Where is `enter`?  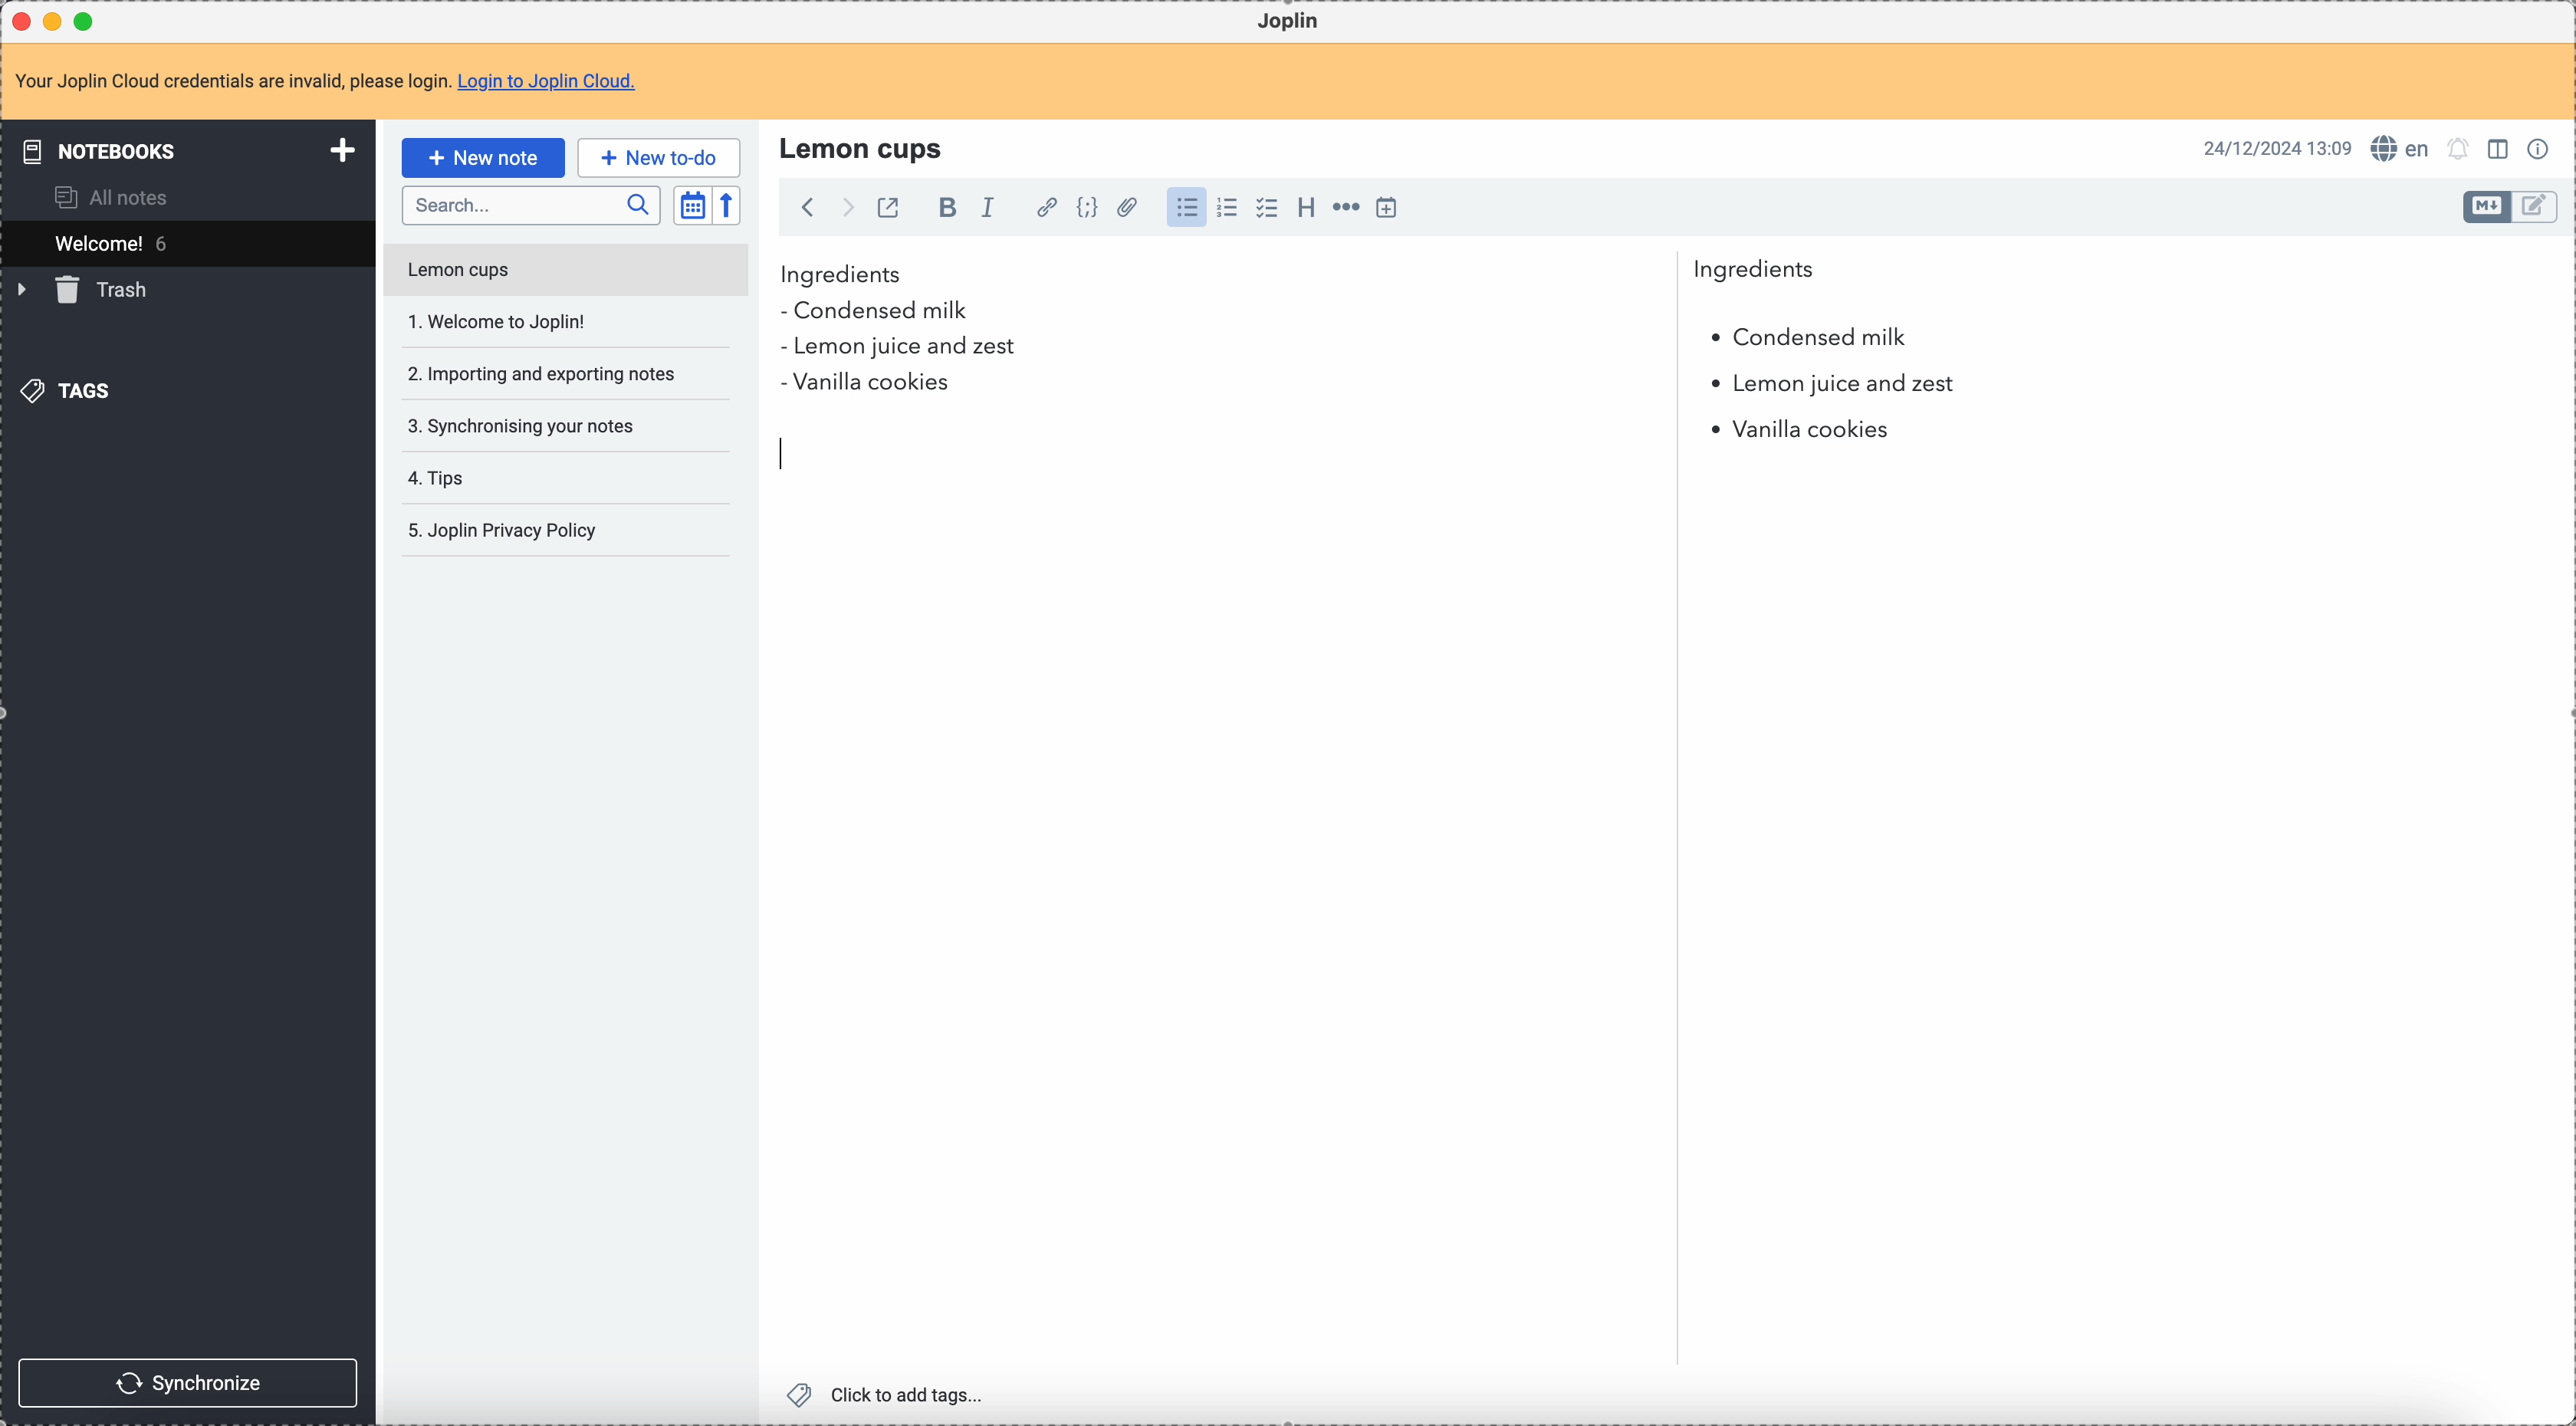 enter is located at coordinates (783, 455).